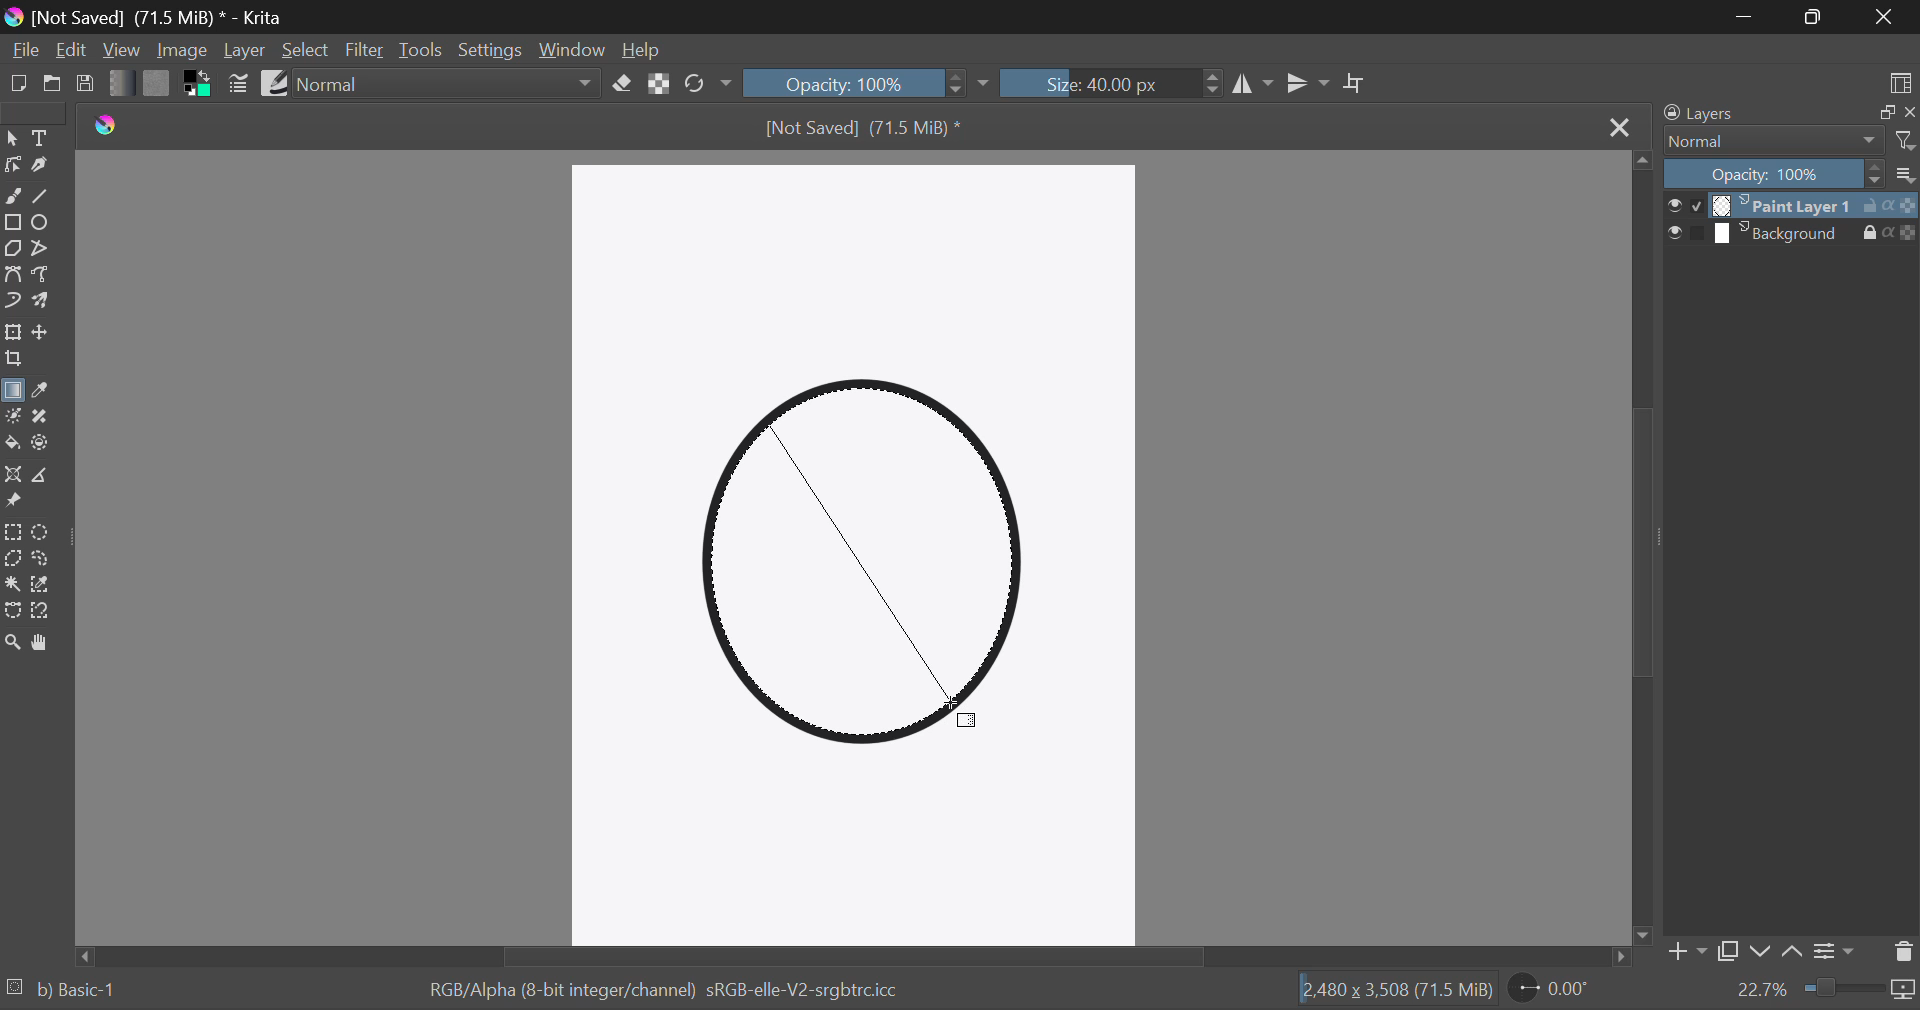  What do you see at coordinates (1889, 18) in the screenshot?
I see `Close` at bounding box center [1889, 18].